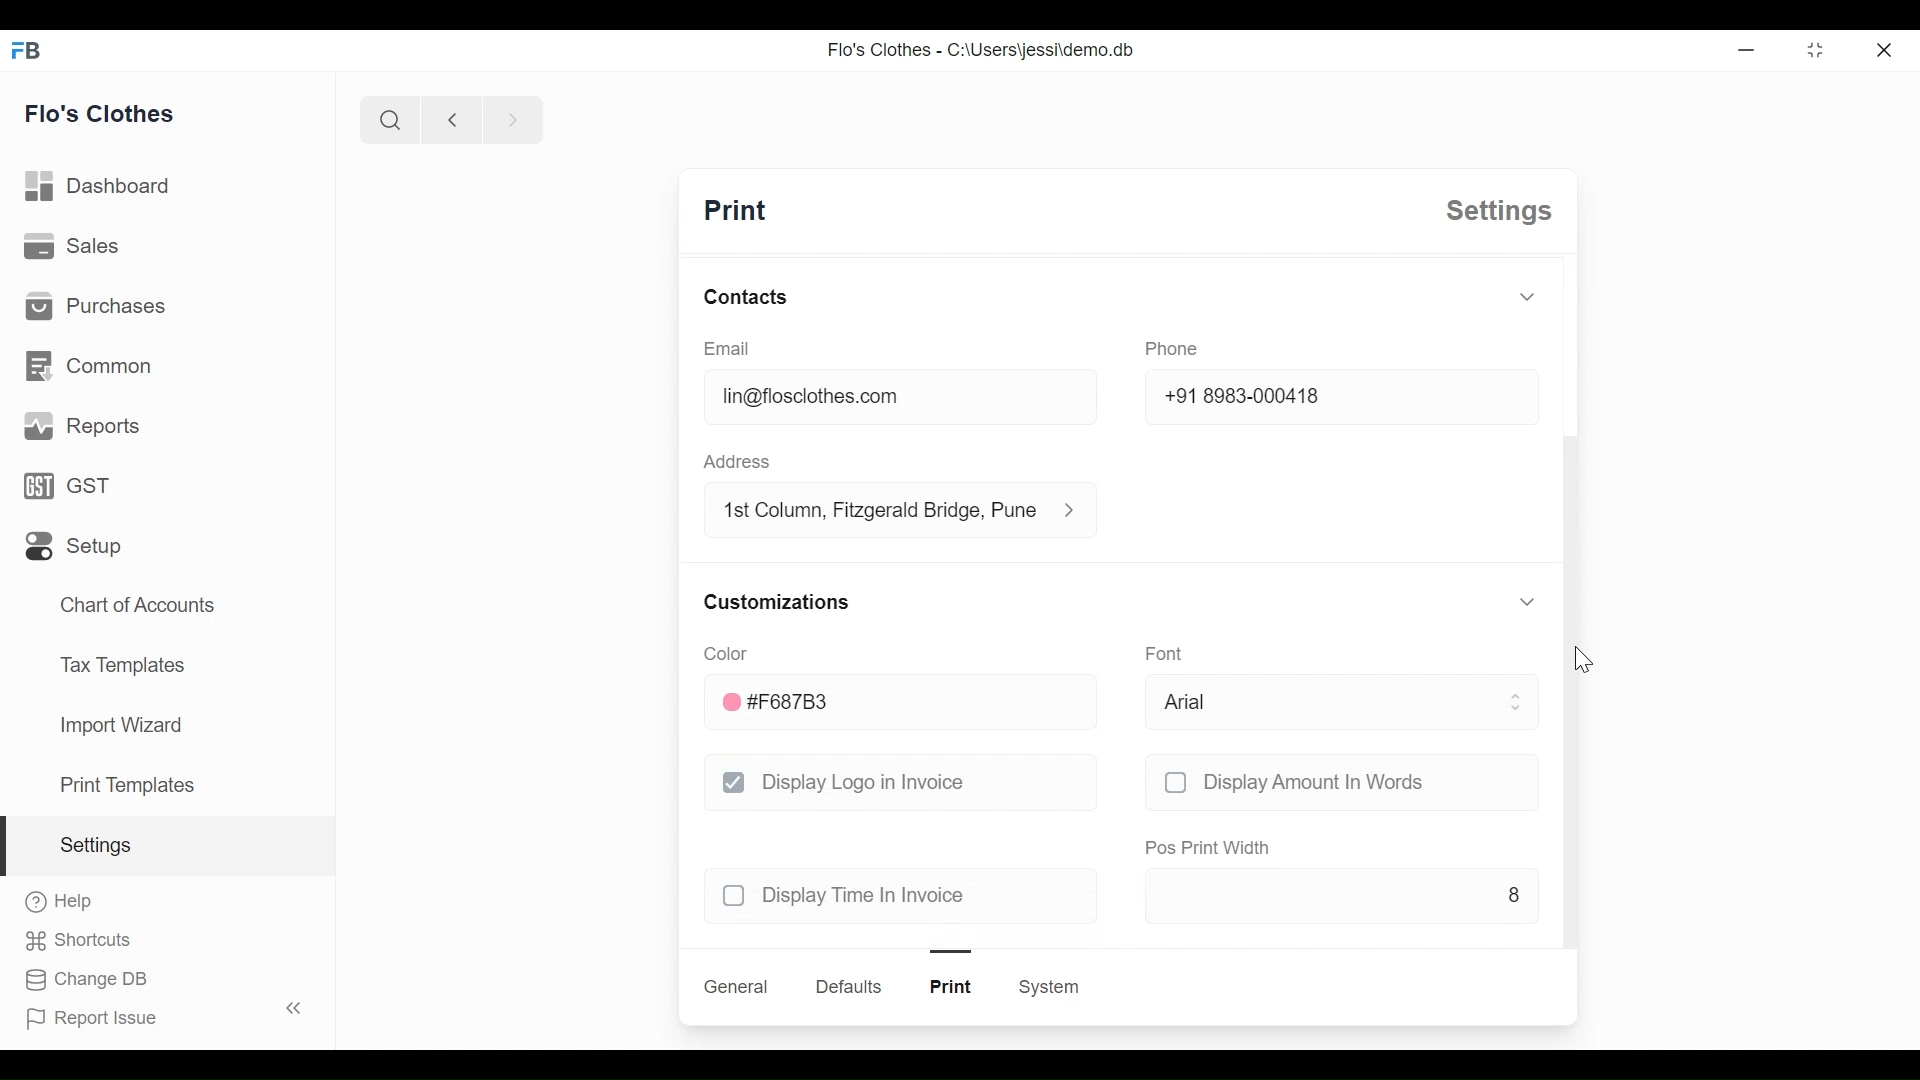  I want to click on contacts, so click(746, 296).